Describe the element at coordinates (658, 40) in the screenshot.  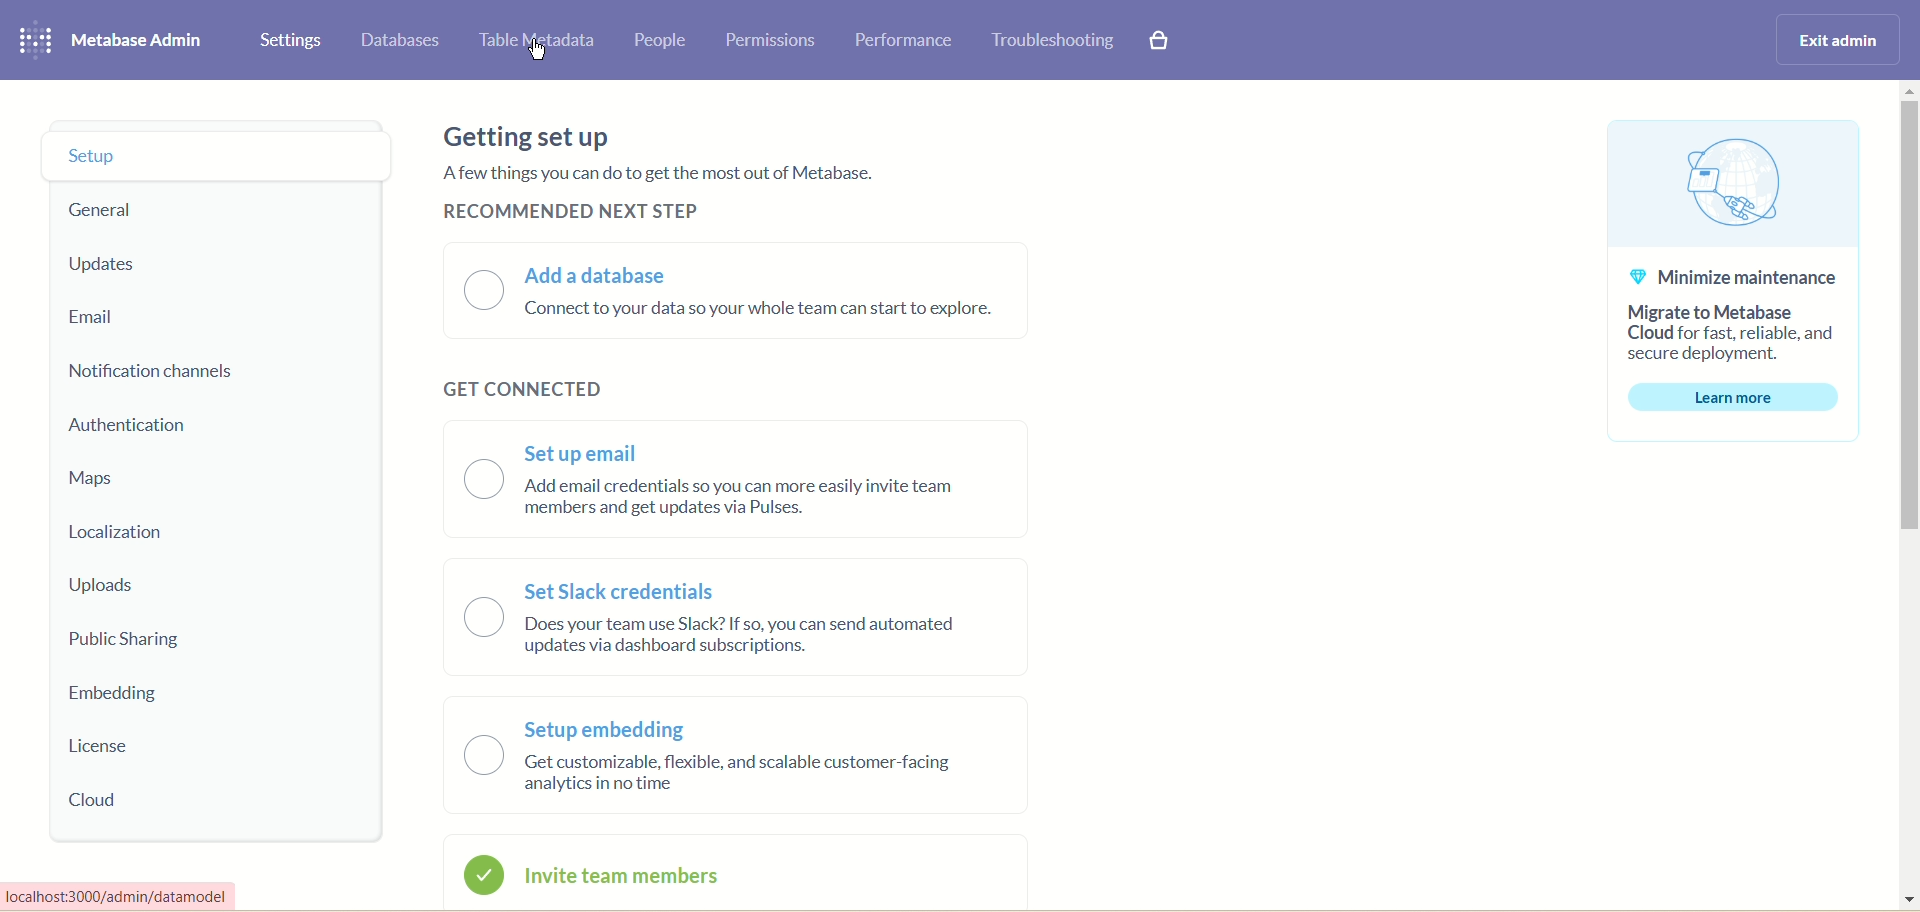
I see `people` at that location.